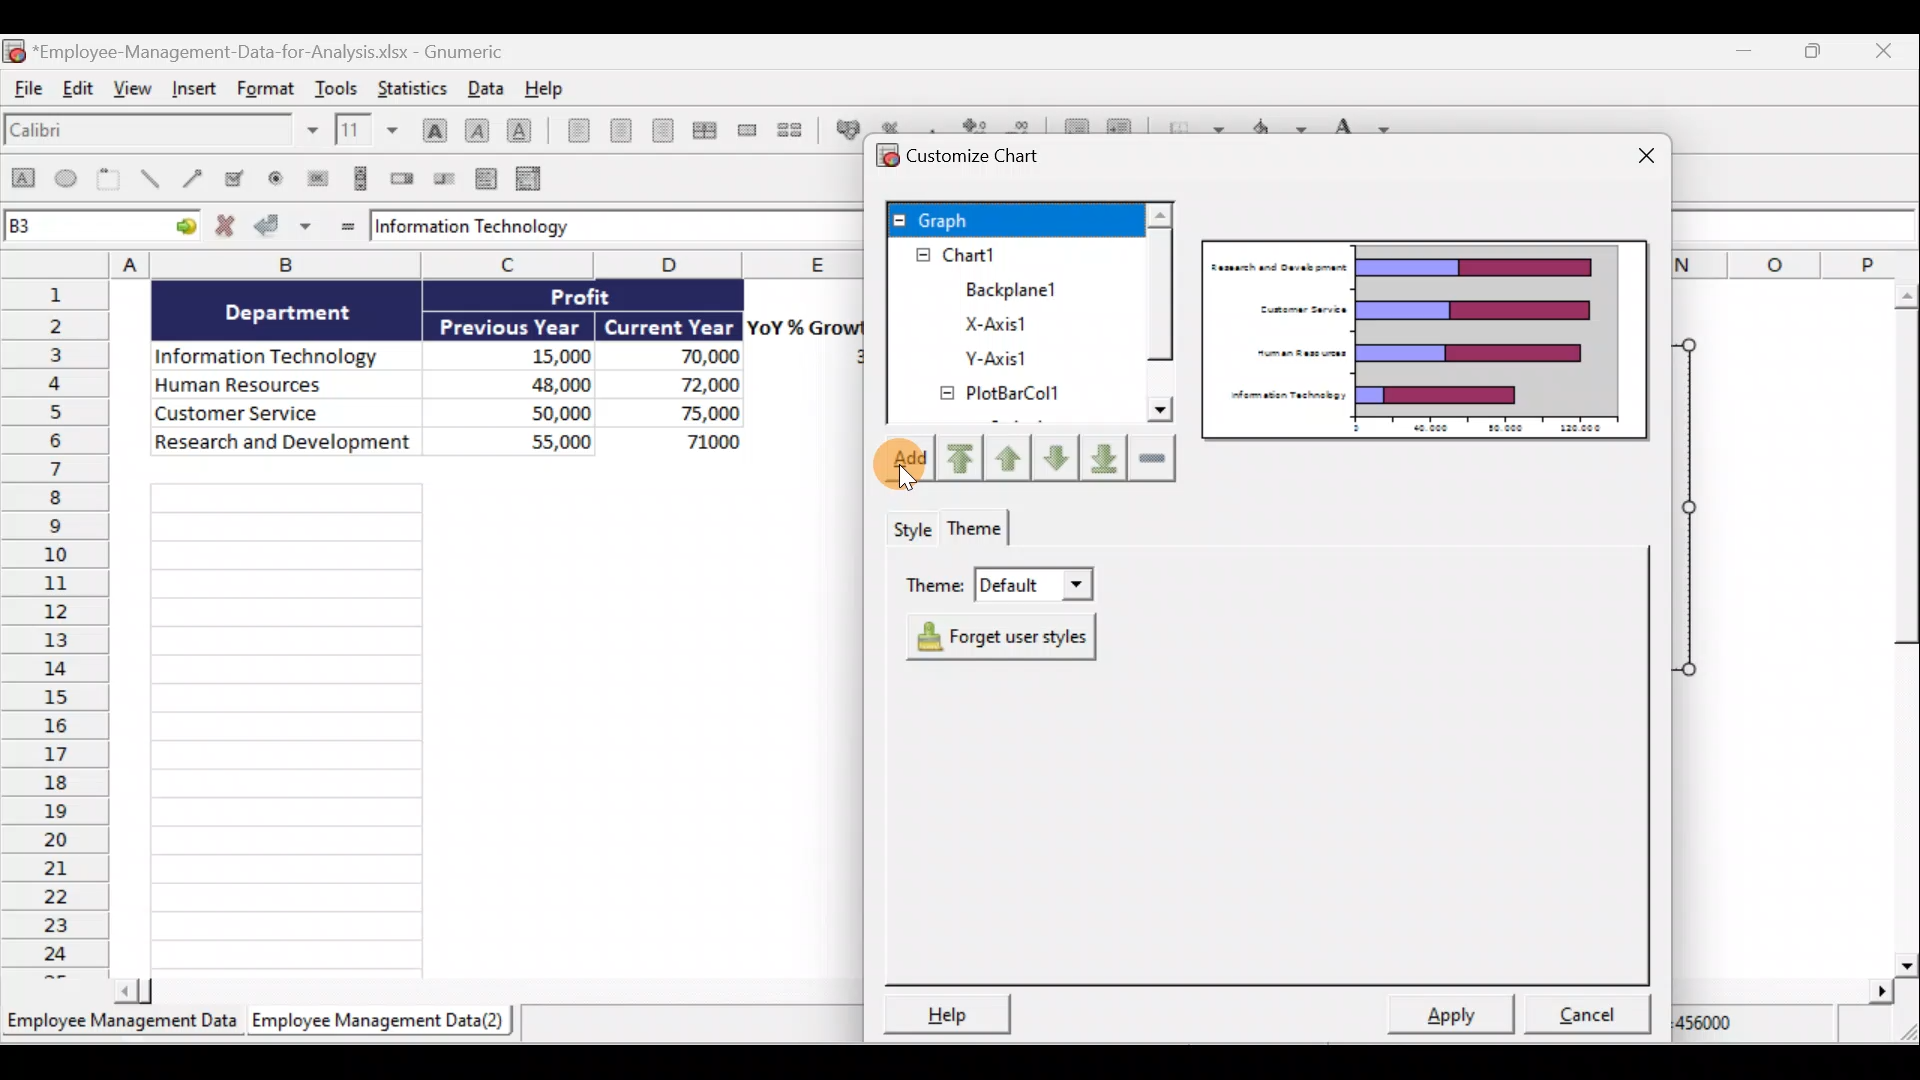 This screenshot has width=1920, height=1080. I want to click on 48,000, so click(532, 383).